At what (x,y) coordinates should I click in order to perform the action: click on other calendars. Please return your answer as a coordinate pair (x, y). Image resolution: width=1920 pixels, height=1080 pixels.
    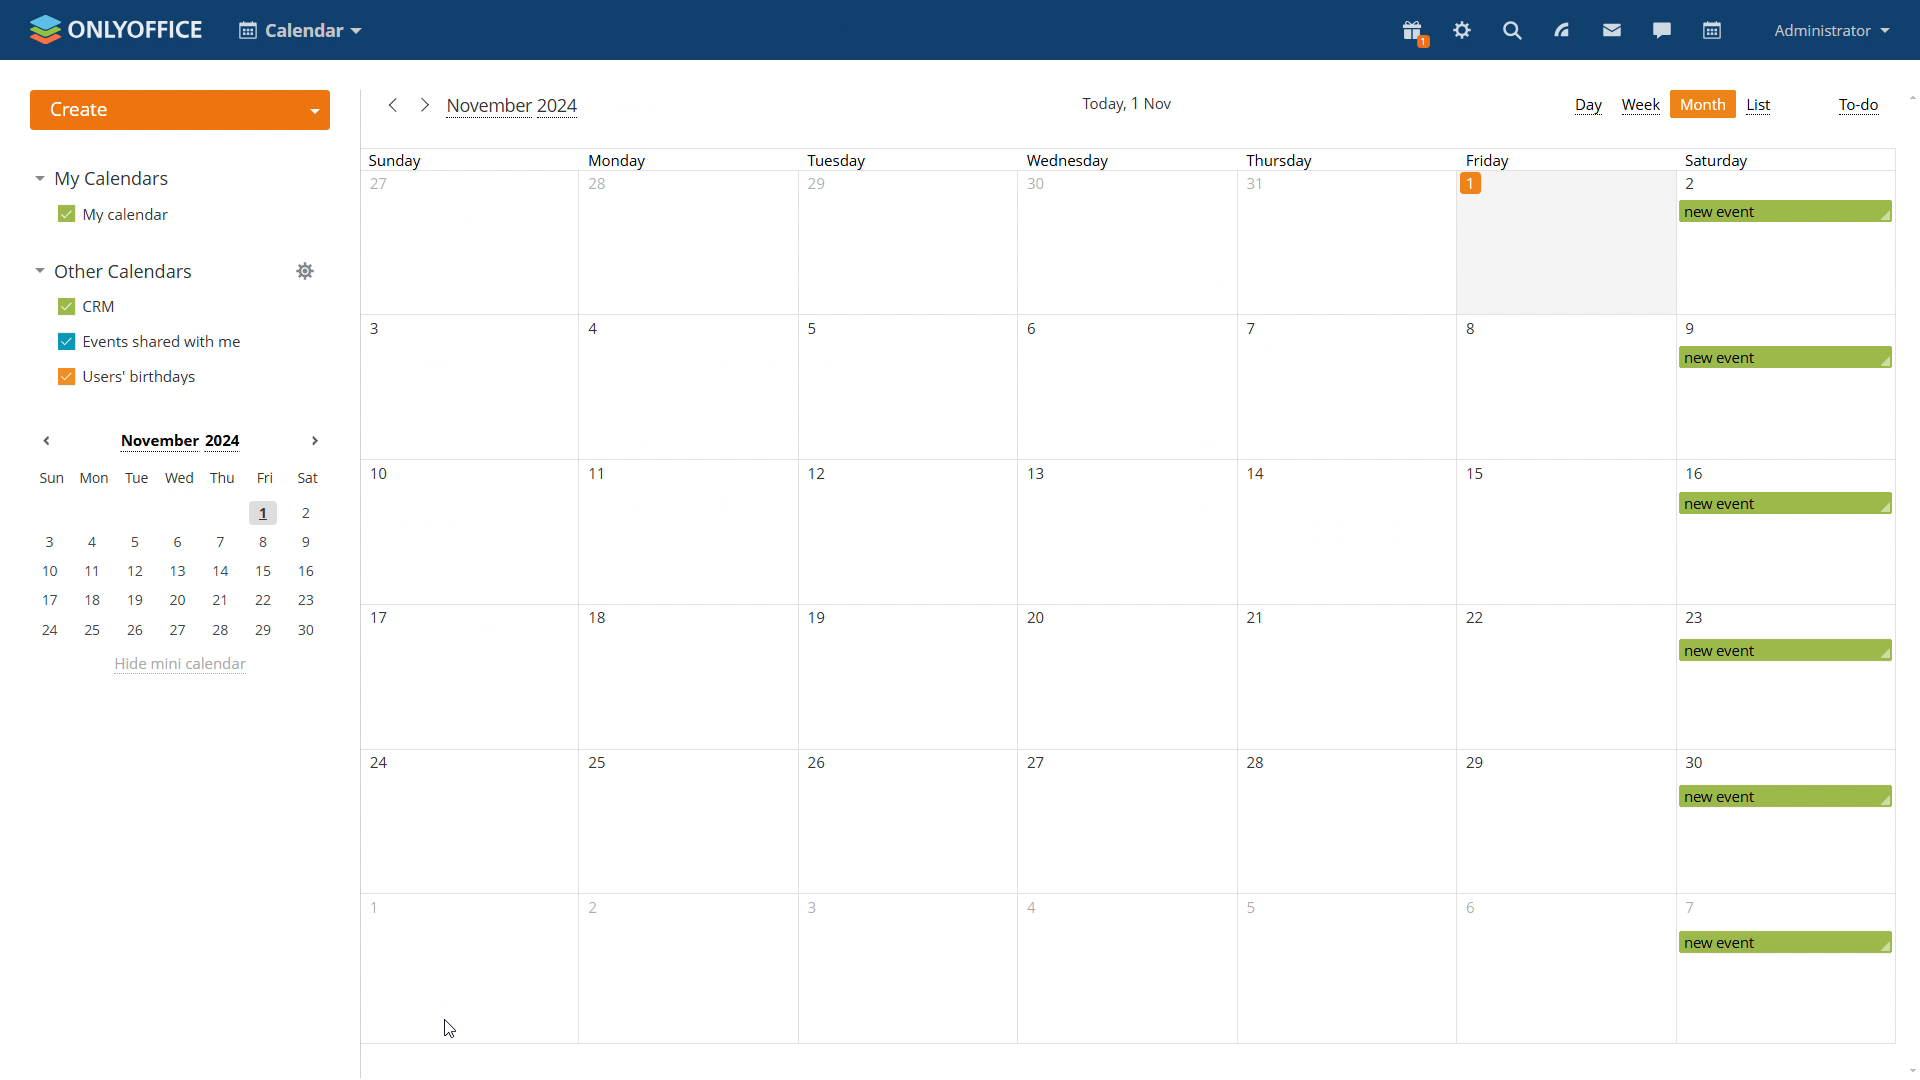
    Looking at the image, I should click on (119, 272).